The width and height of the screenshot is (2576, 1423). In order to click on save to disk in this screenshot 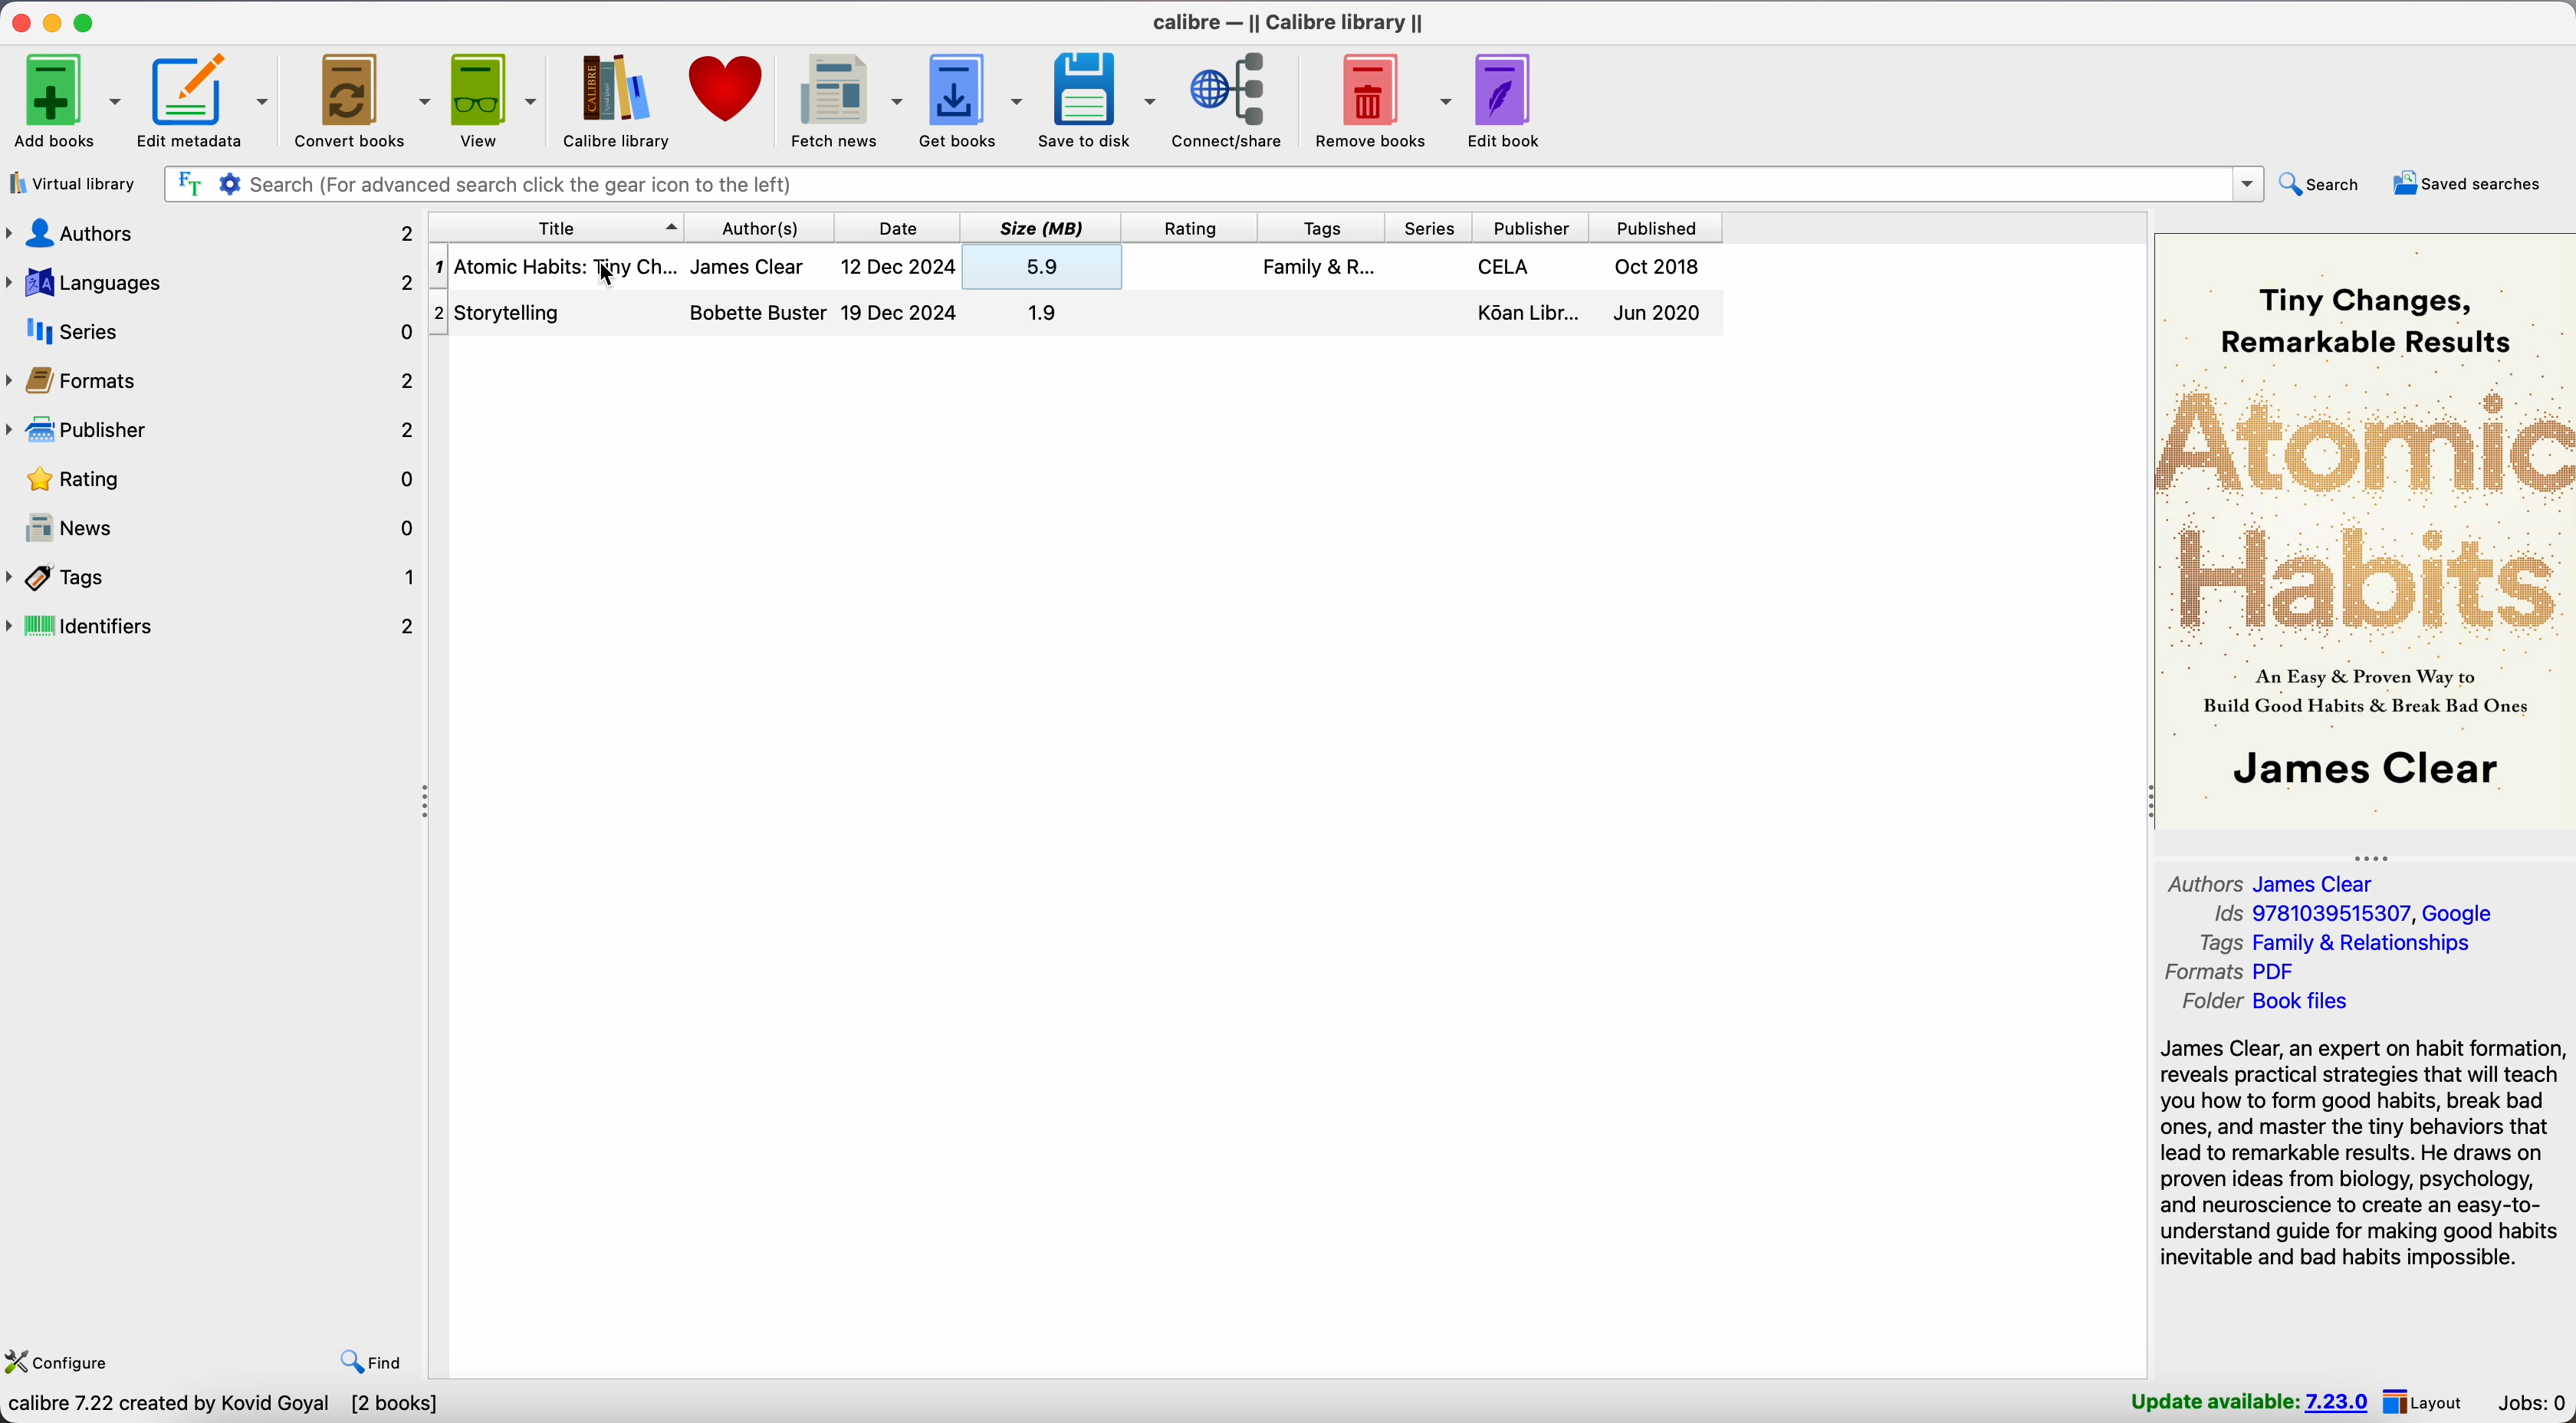, I will do `click(1098, 101)`.